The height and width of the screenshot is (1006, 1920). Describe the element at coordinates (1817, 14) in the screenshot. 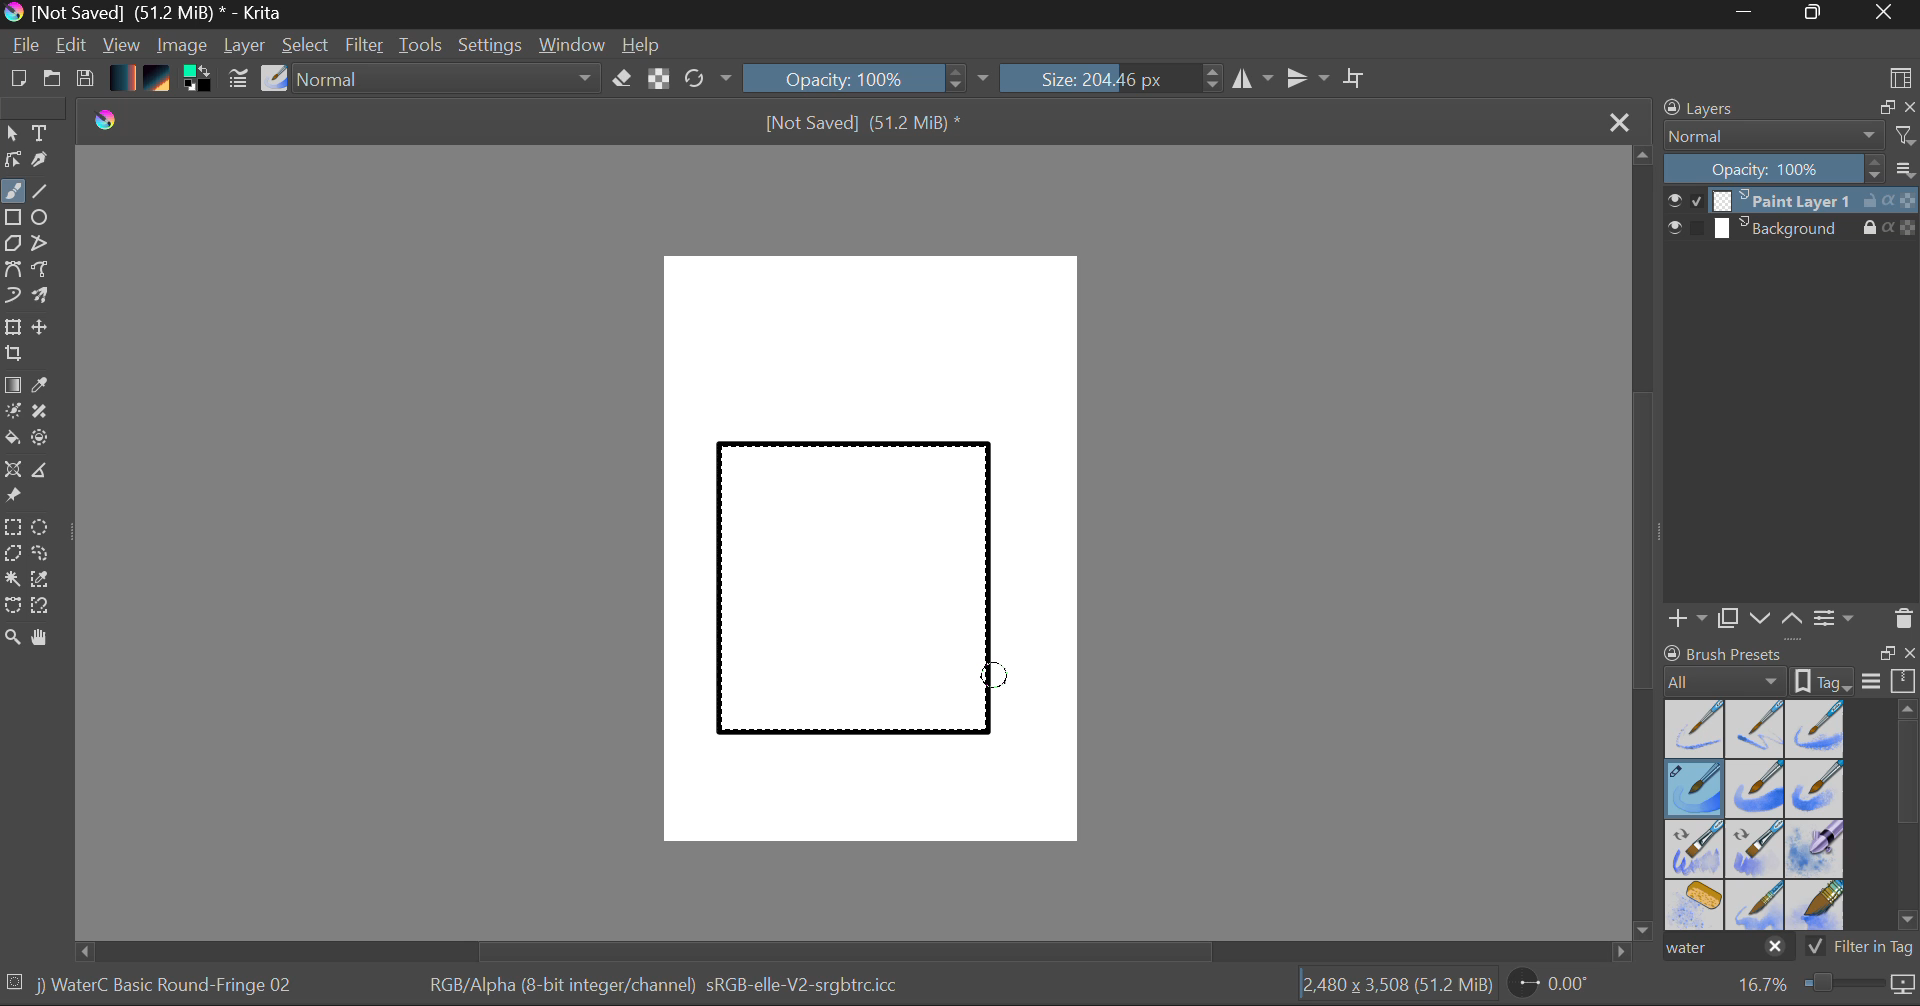

I see `Minimize` at that location.